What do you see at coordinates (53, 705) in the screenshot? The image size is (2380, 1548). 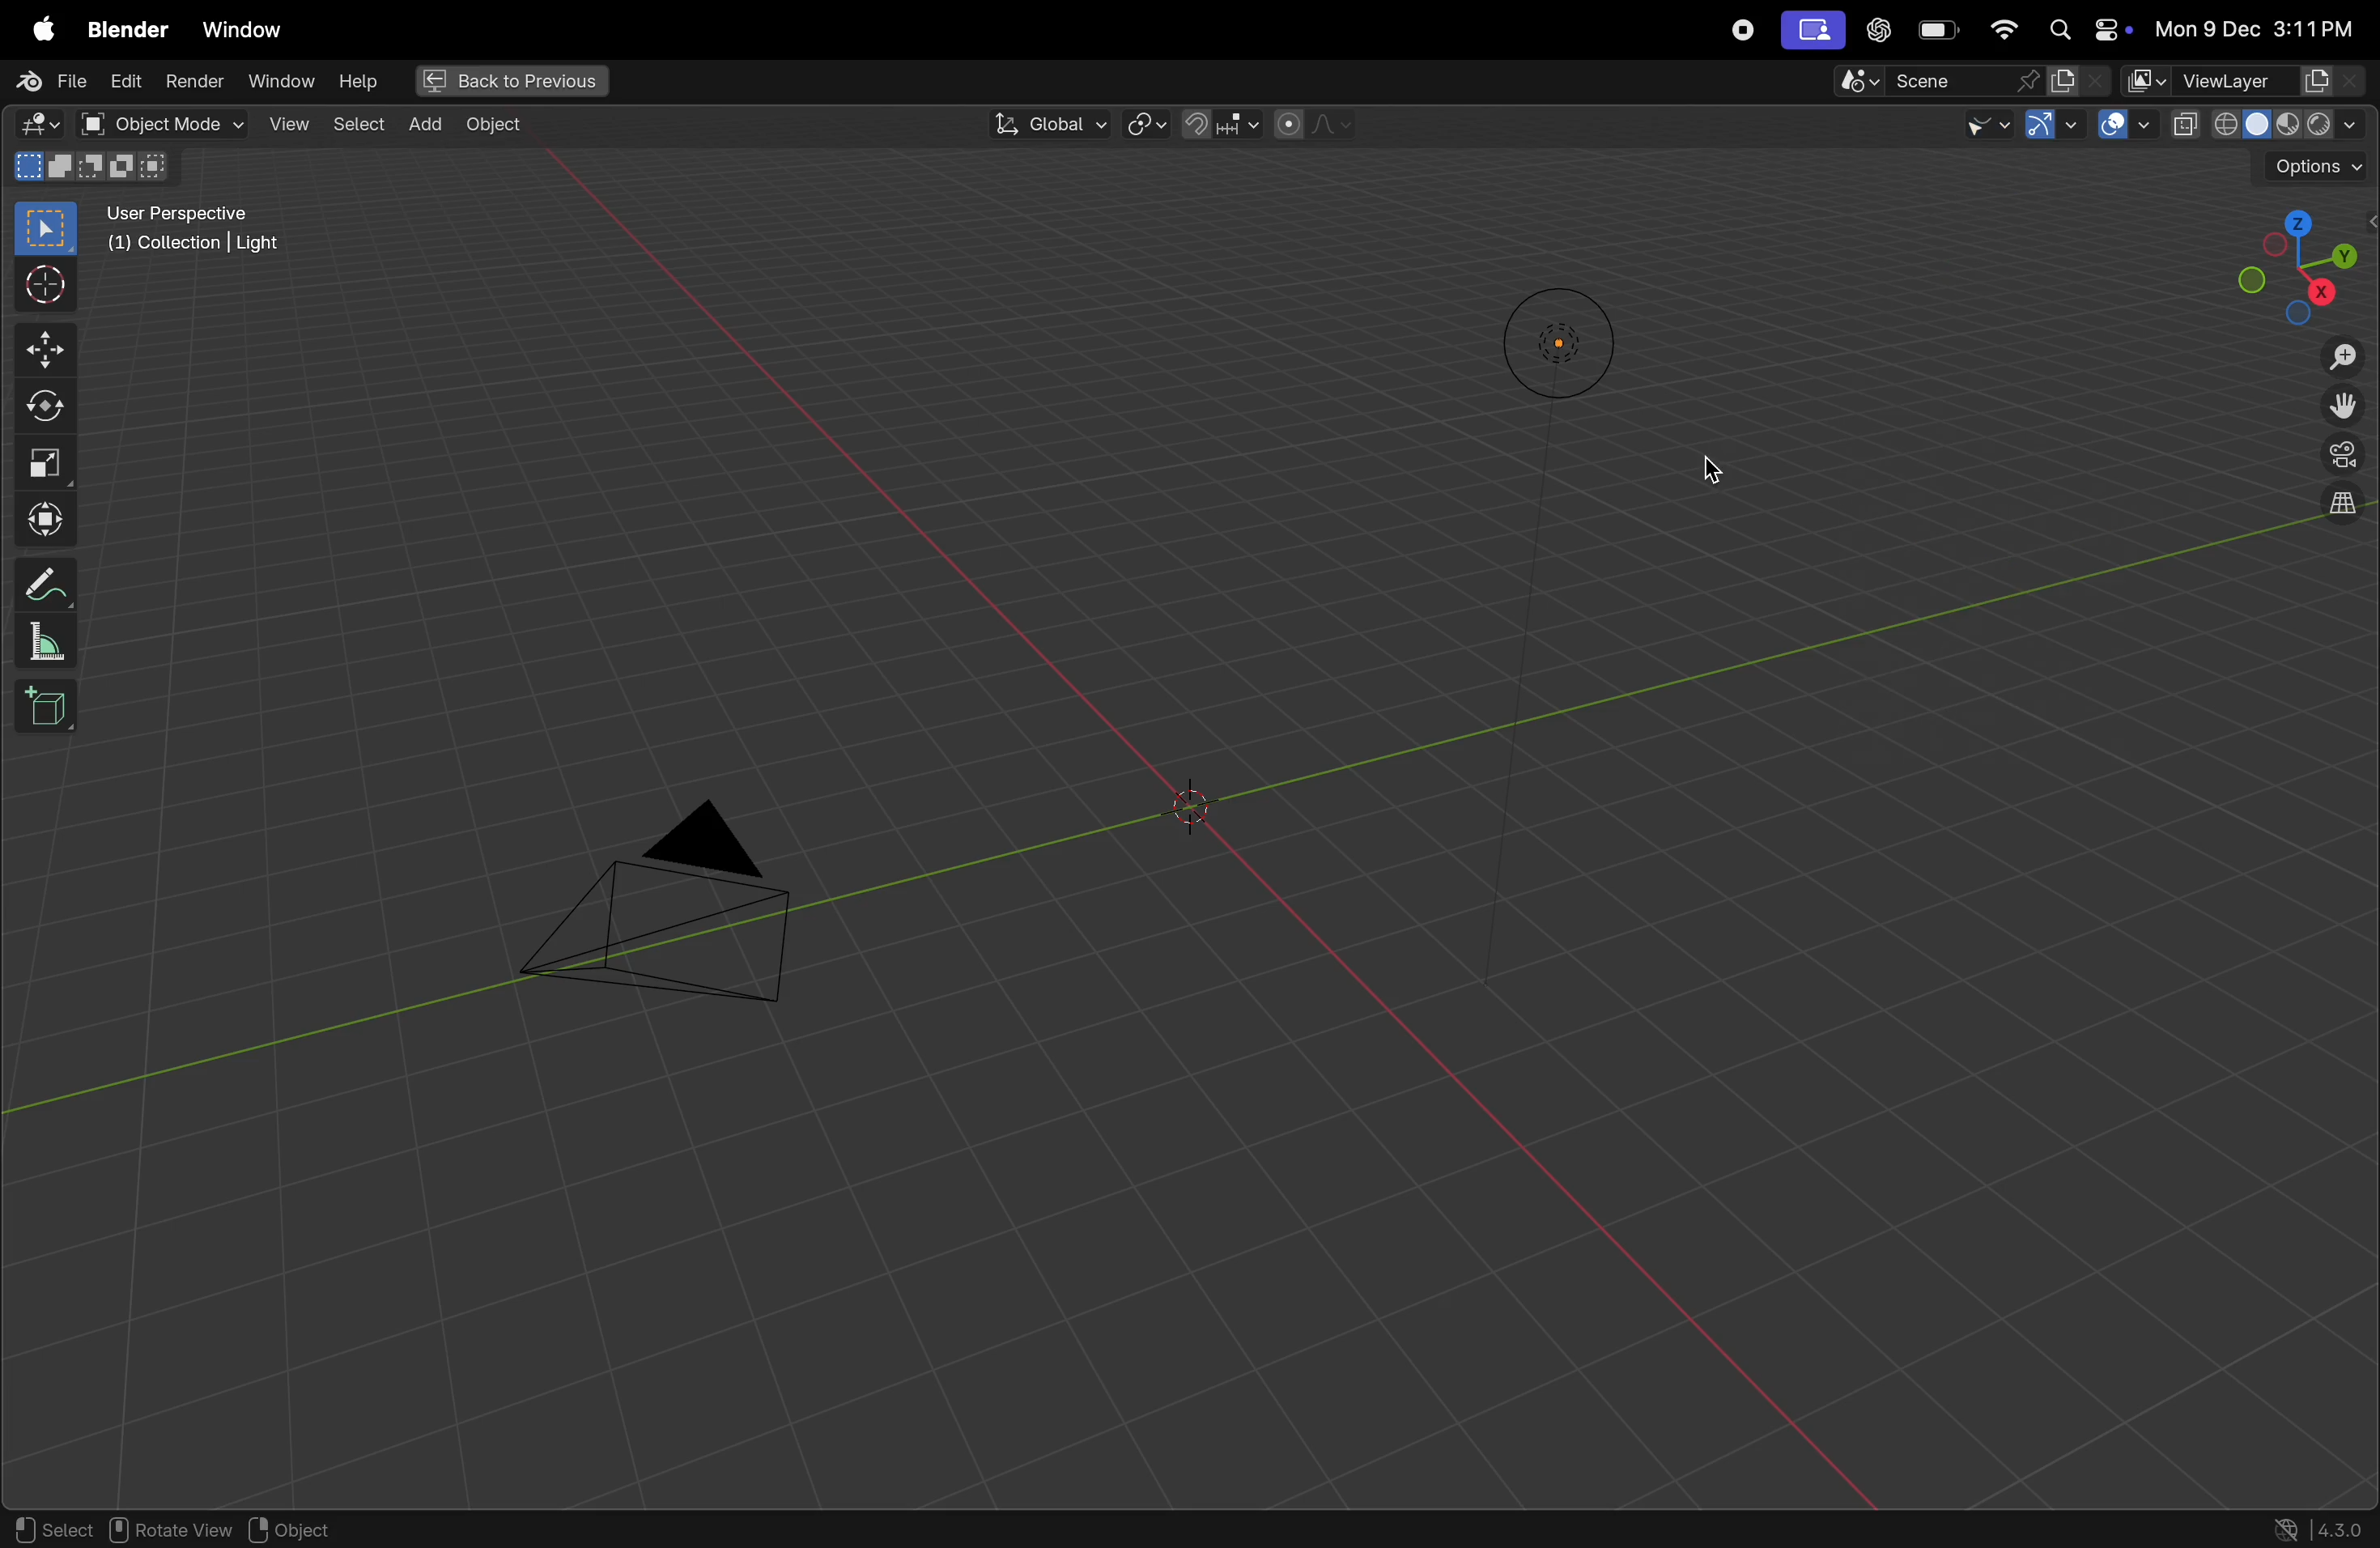 I see `add 3d cube` at bounding box center [53, 705].